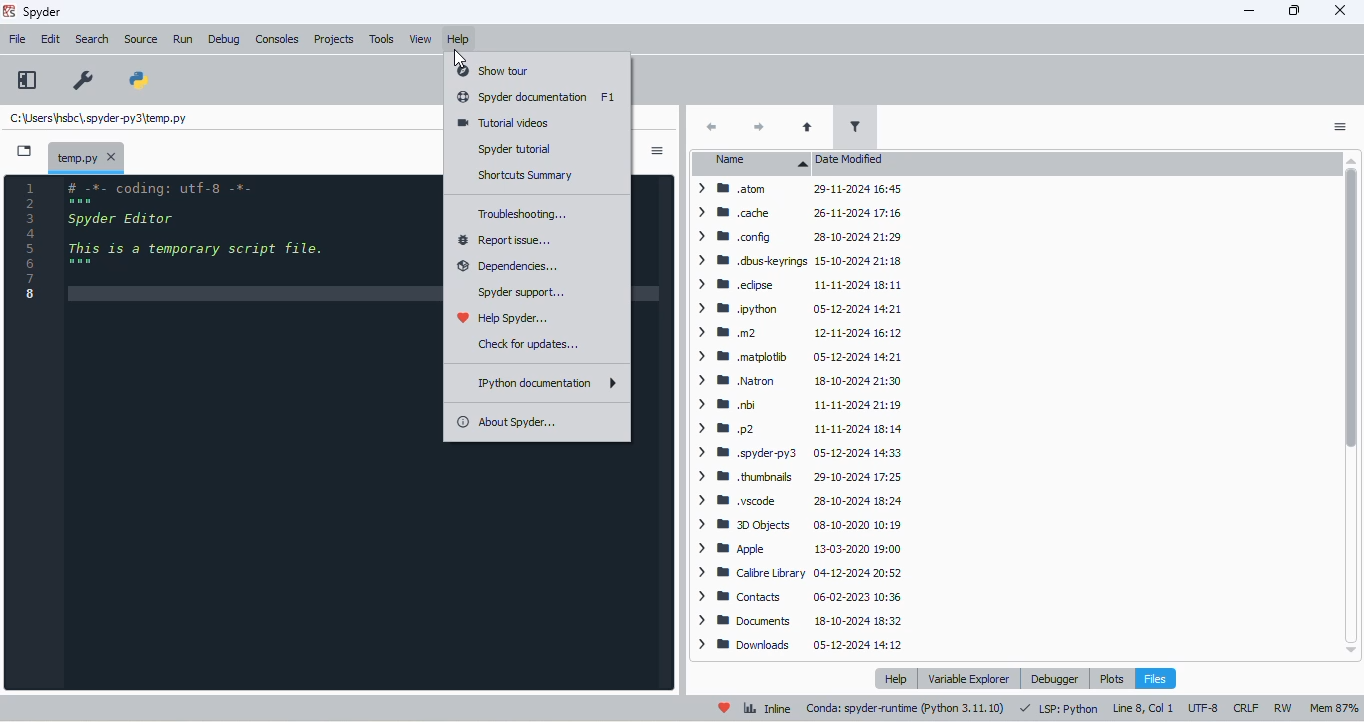 This screenshot has height=722, width=1364. What do you see at coordinates (905, 708) in the screenshot?
I see `conda: spyder-runtime (Python 3. 11. 10)` at bounding box center [905, 708].